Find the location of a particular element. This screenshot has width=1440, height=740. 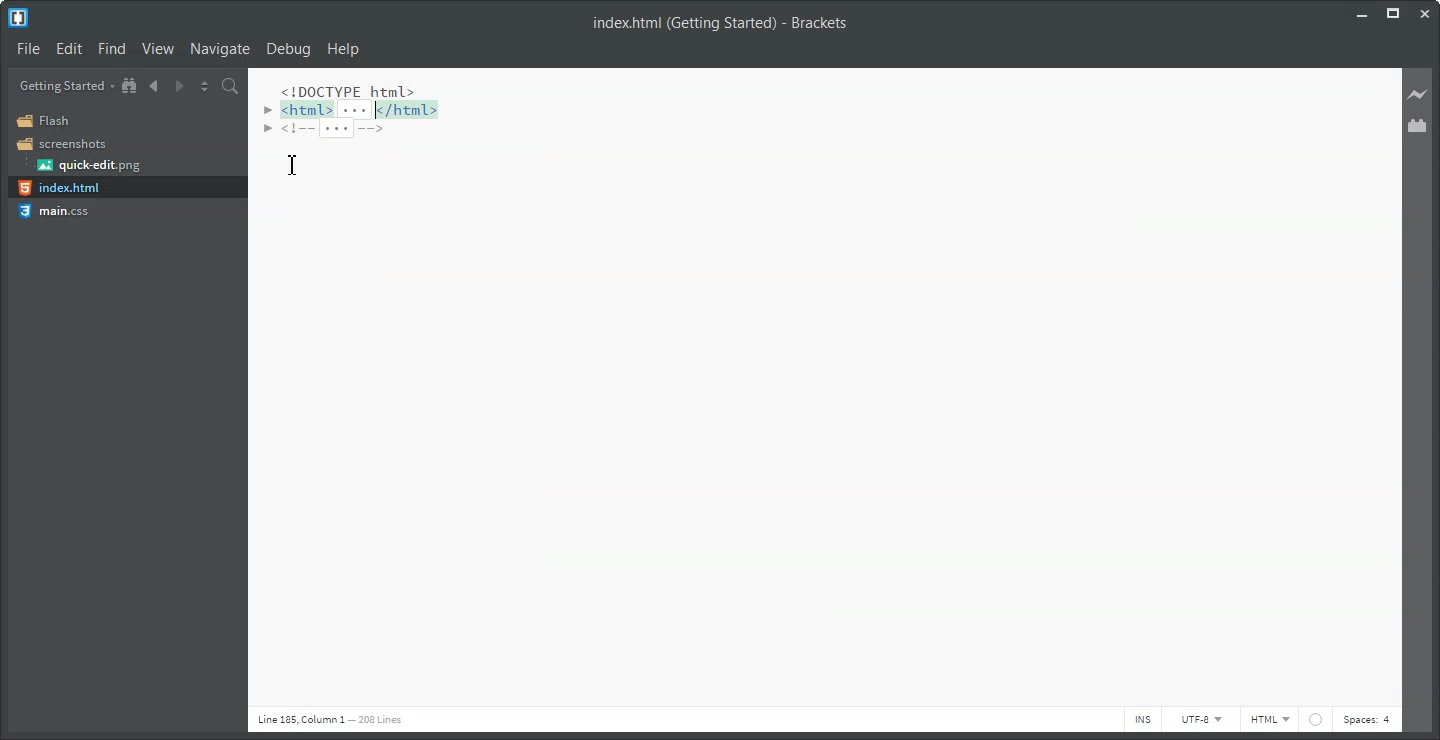

Spaces: 4 is located at coordinates (1368, 720).